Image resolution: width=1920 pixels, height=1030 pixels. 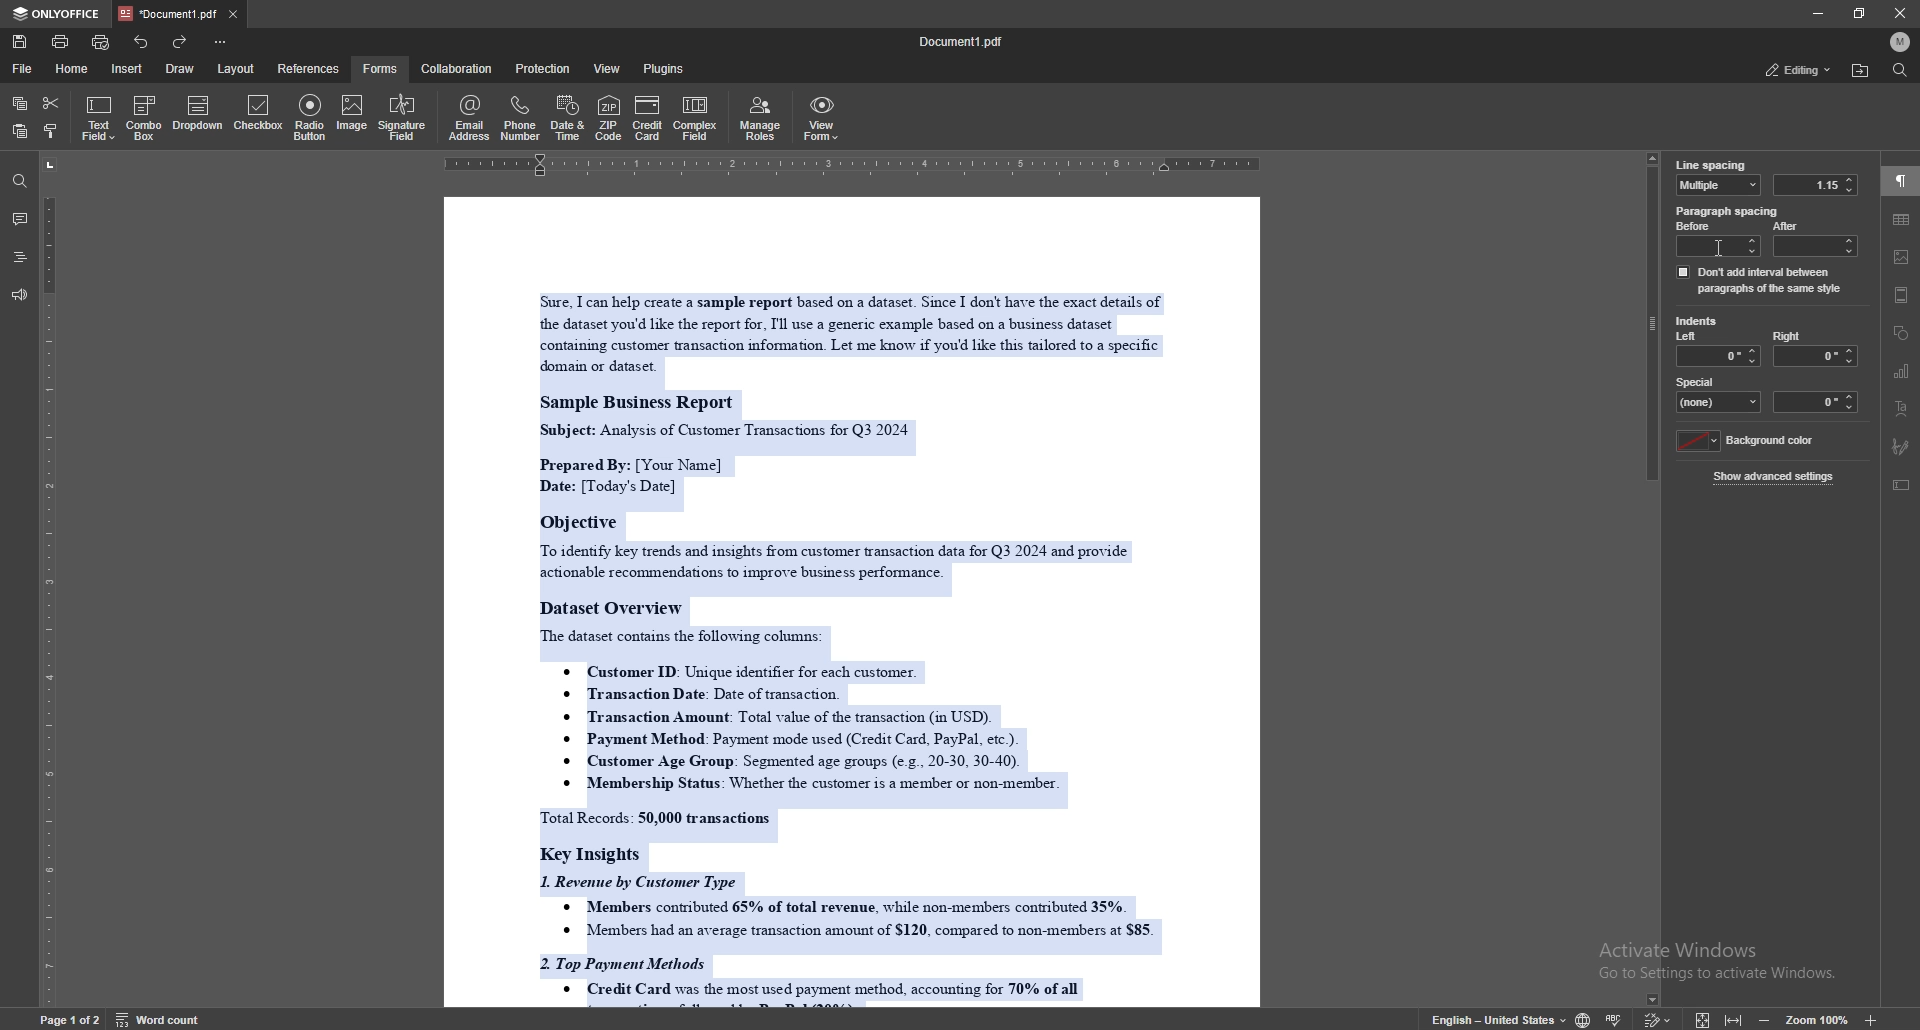 I want to click on onlyoffice, so click(x=60, y=14).